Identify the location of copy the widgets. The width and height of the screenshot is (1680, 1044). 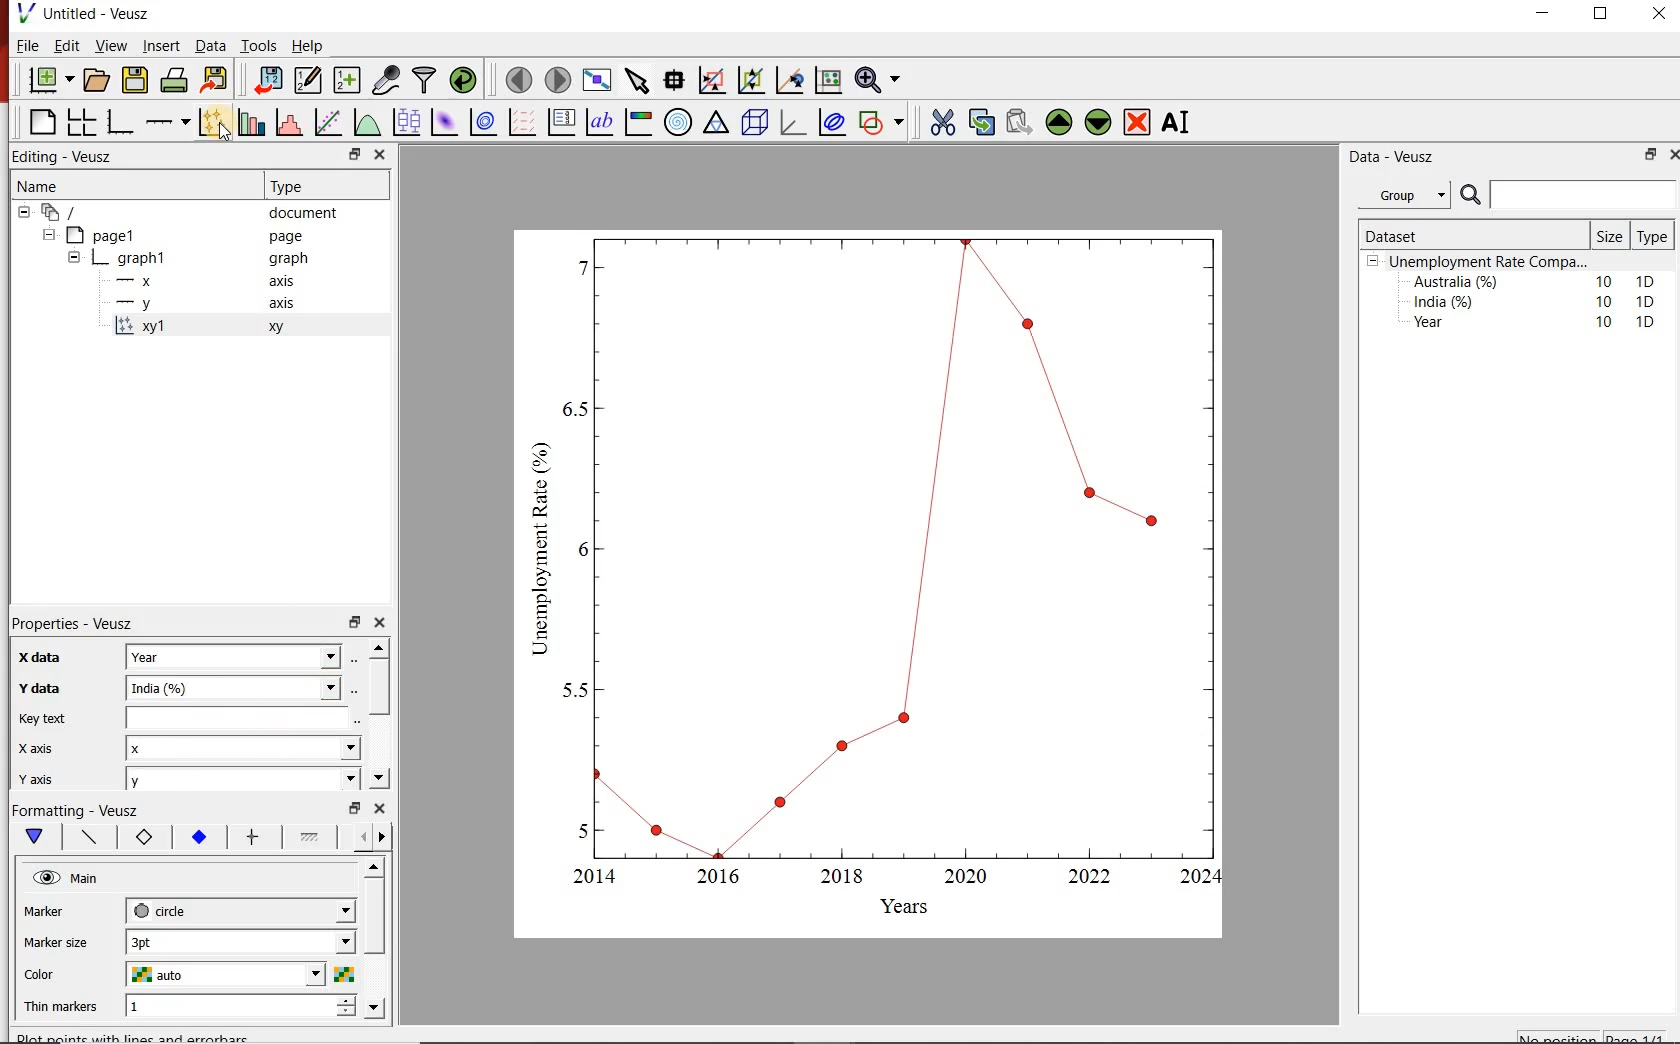
(980, 122).